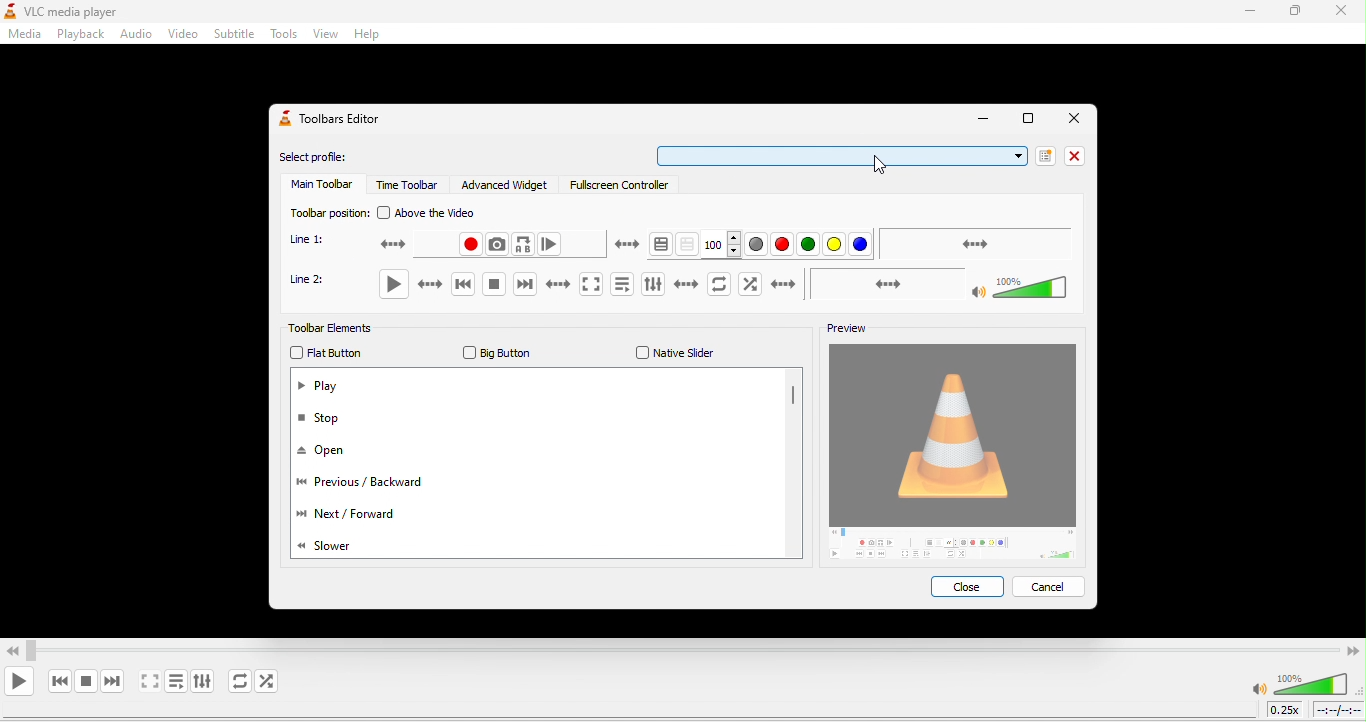 The width and height of the screenshot is (1366, 722). What do you see at coordinates (340, 124) in the screenshot?
I see `toolbars editor` at bounding box center [340, 124].